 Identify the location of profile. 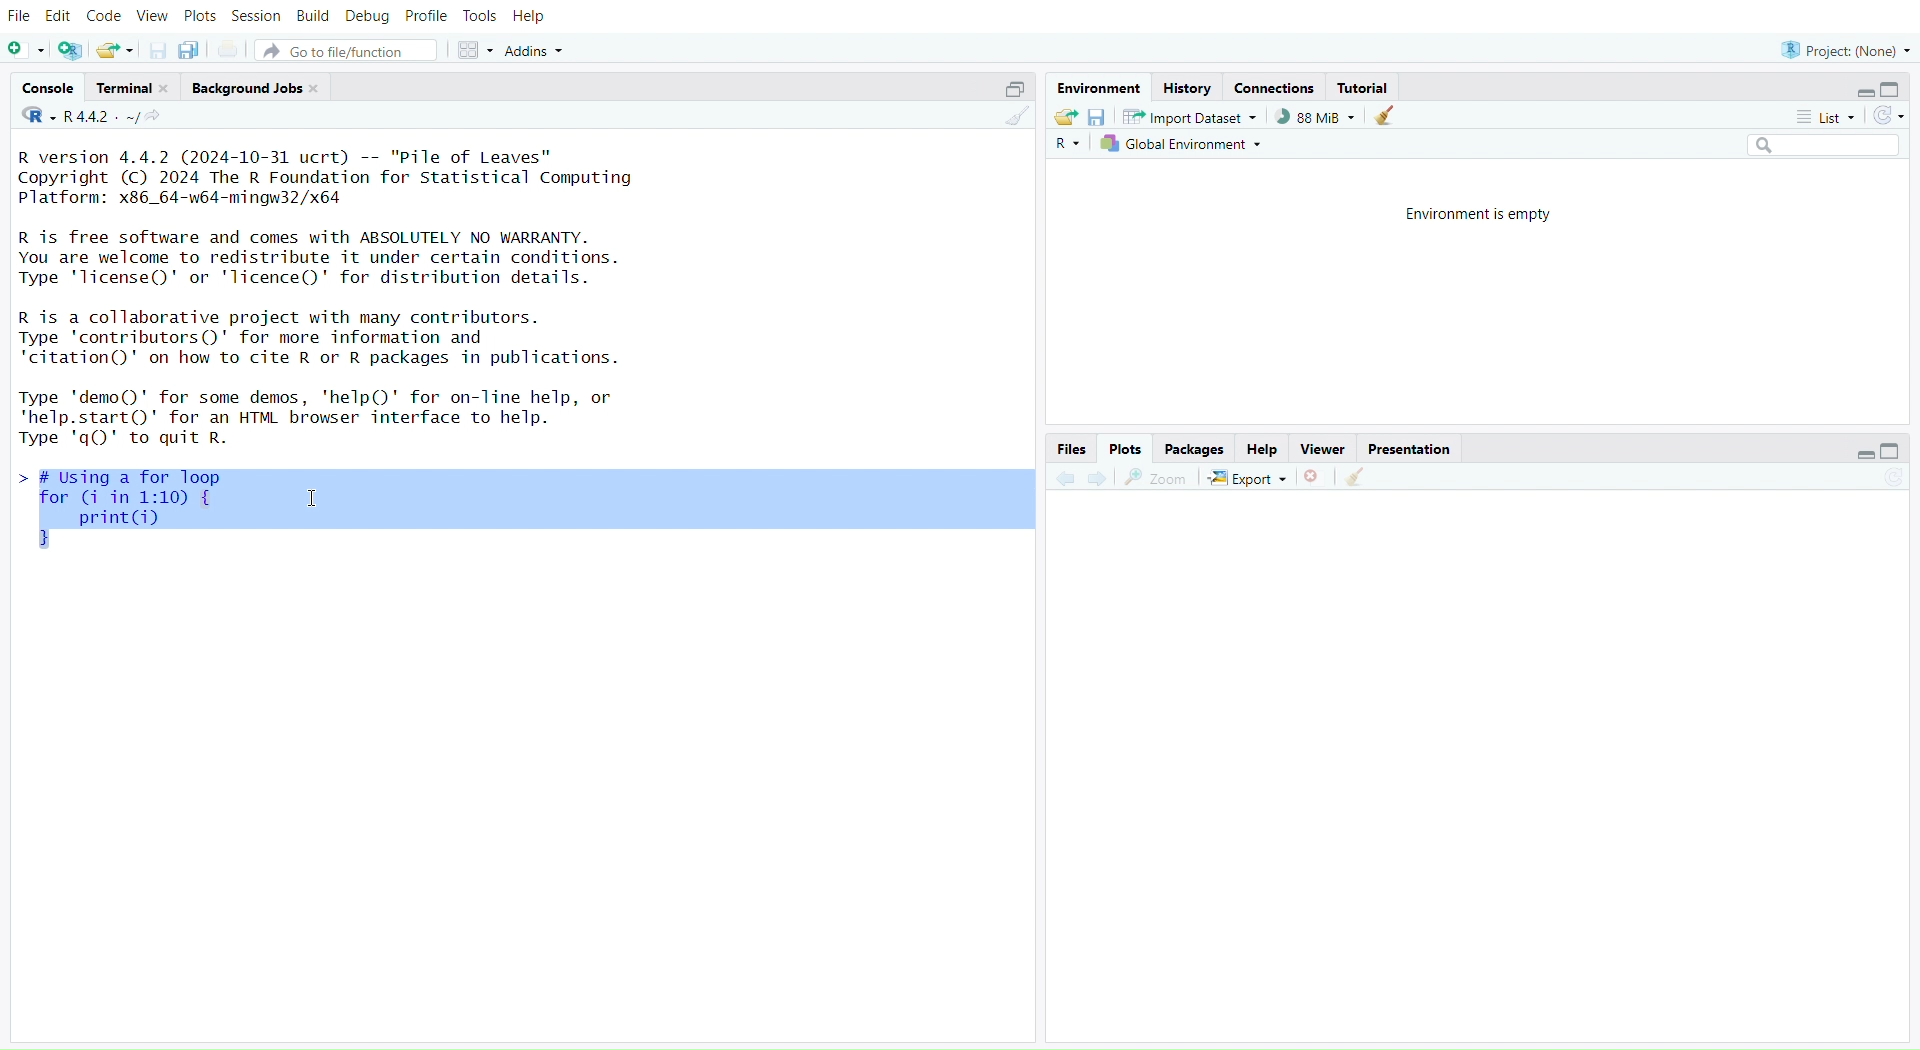
(425, 15).